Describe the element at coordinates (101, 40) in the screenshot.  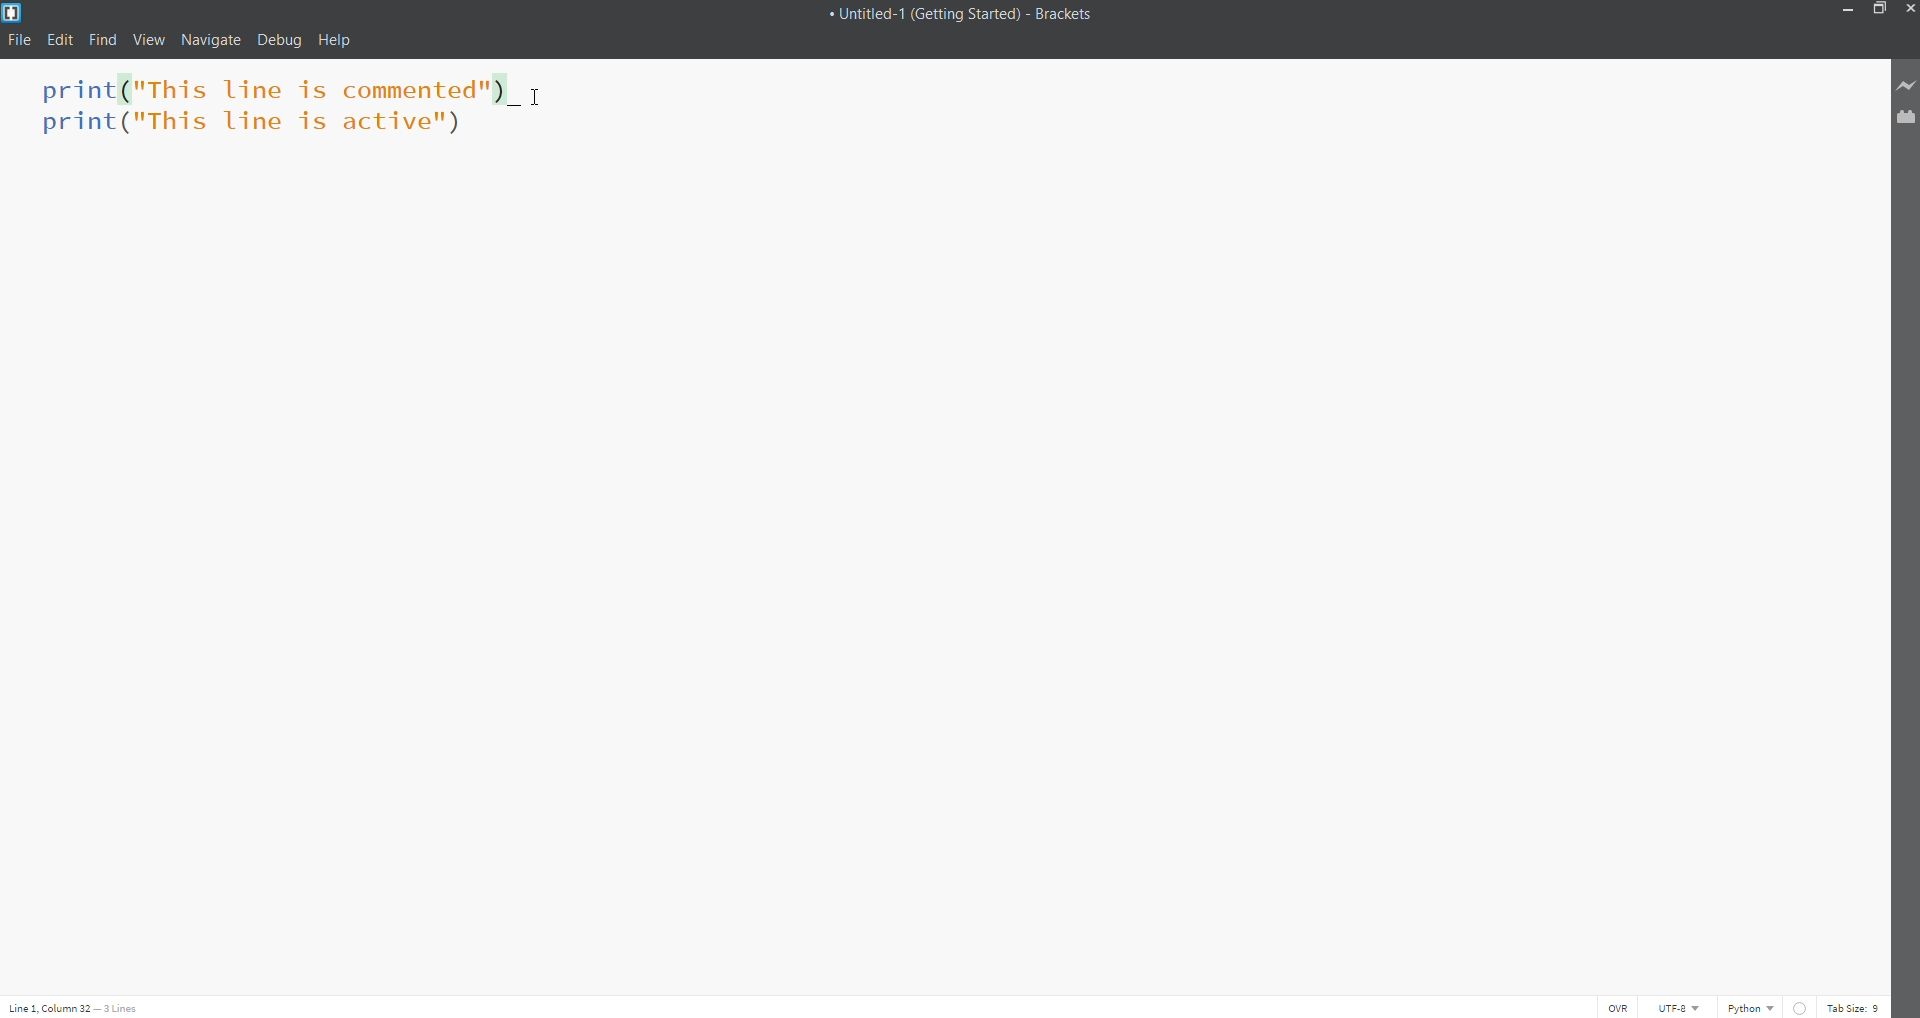
I see `Find` at that location.